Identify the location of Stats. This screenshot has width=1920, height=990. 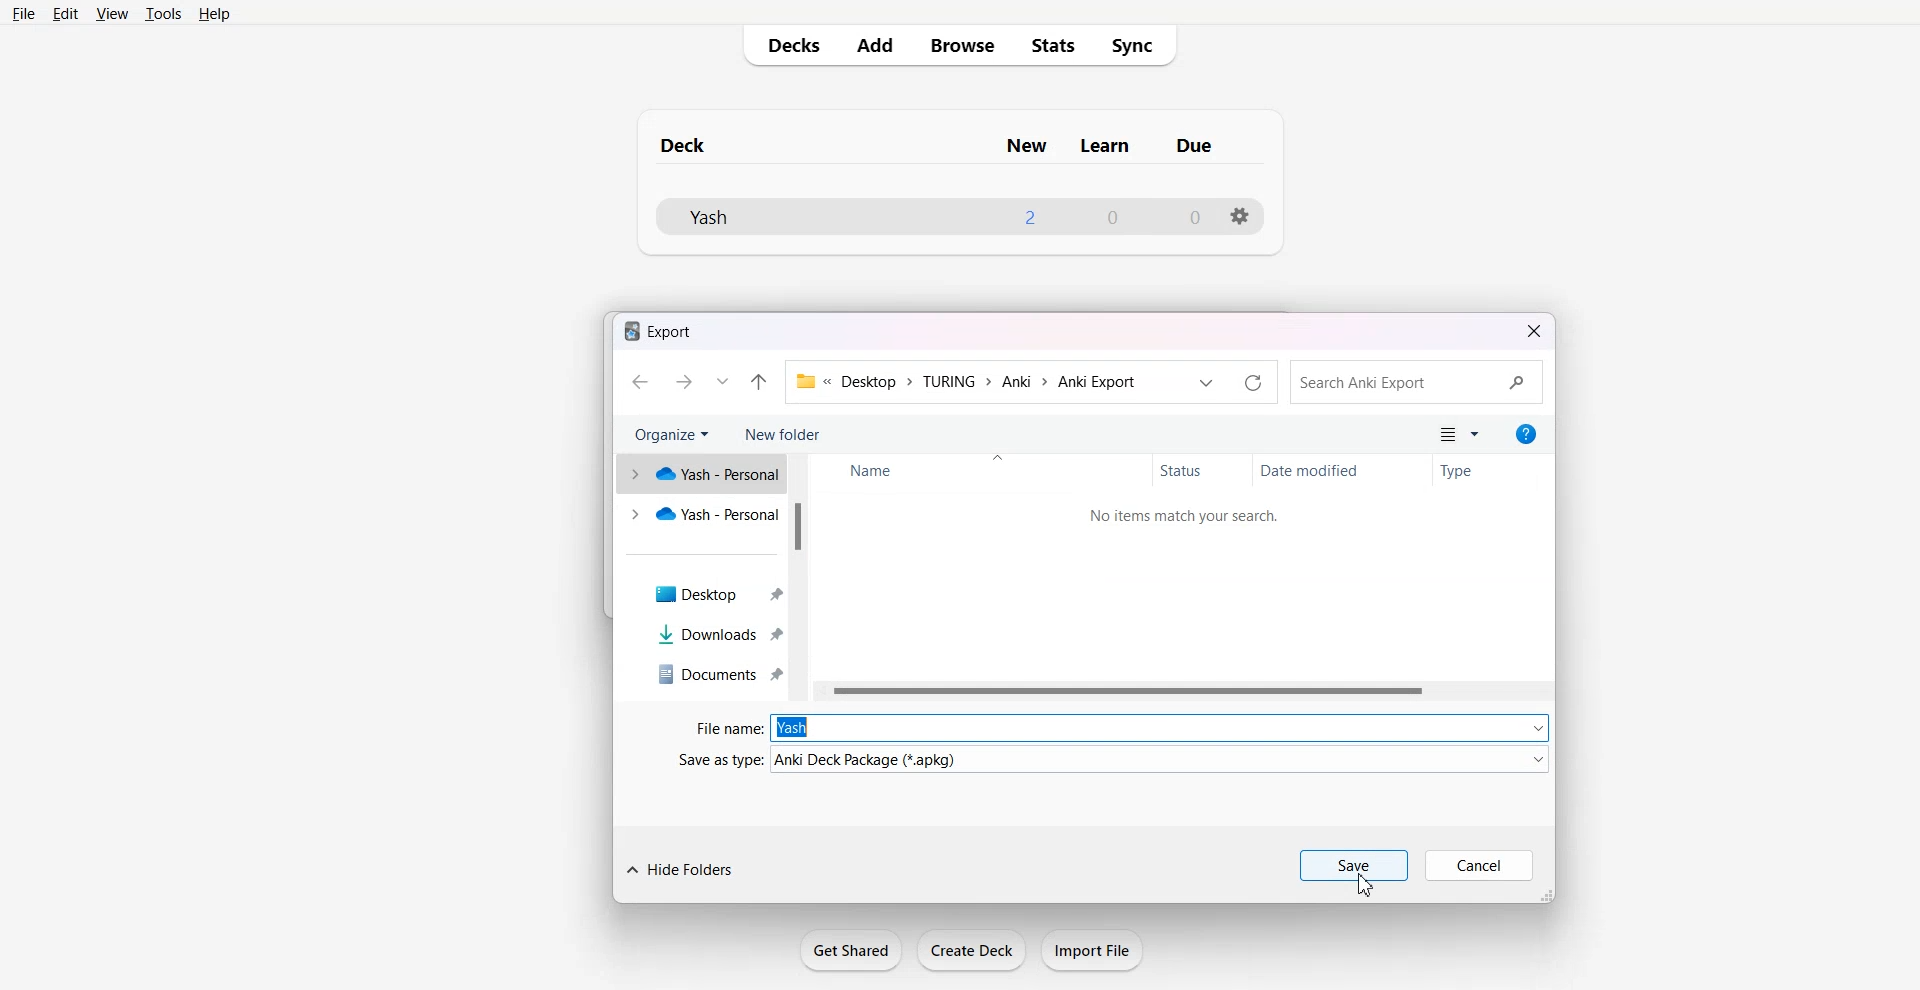
(1054, 45).